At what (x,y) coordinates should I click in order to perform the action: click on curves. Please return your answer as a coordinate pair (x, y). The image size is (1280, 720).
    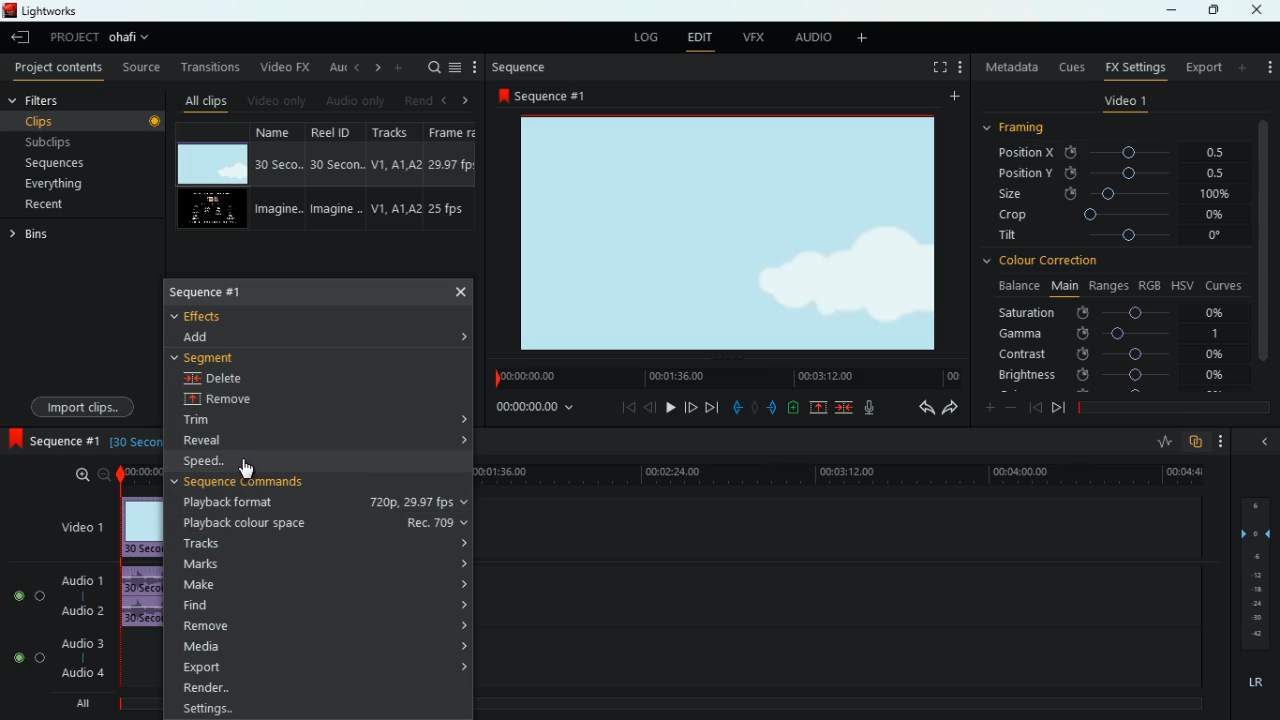
    Looking at the image, I should click on (1224, 284).